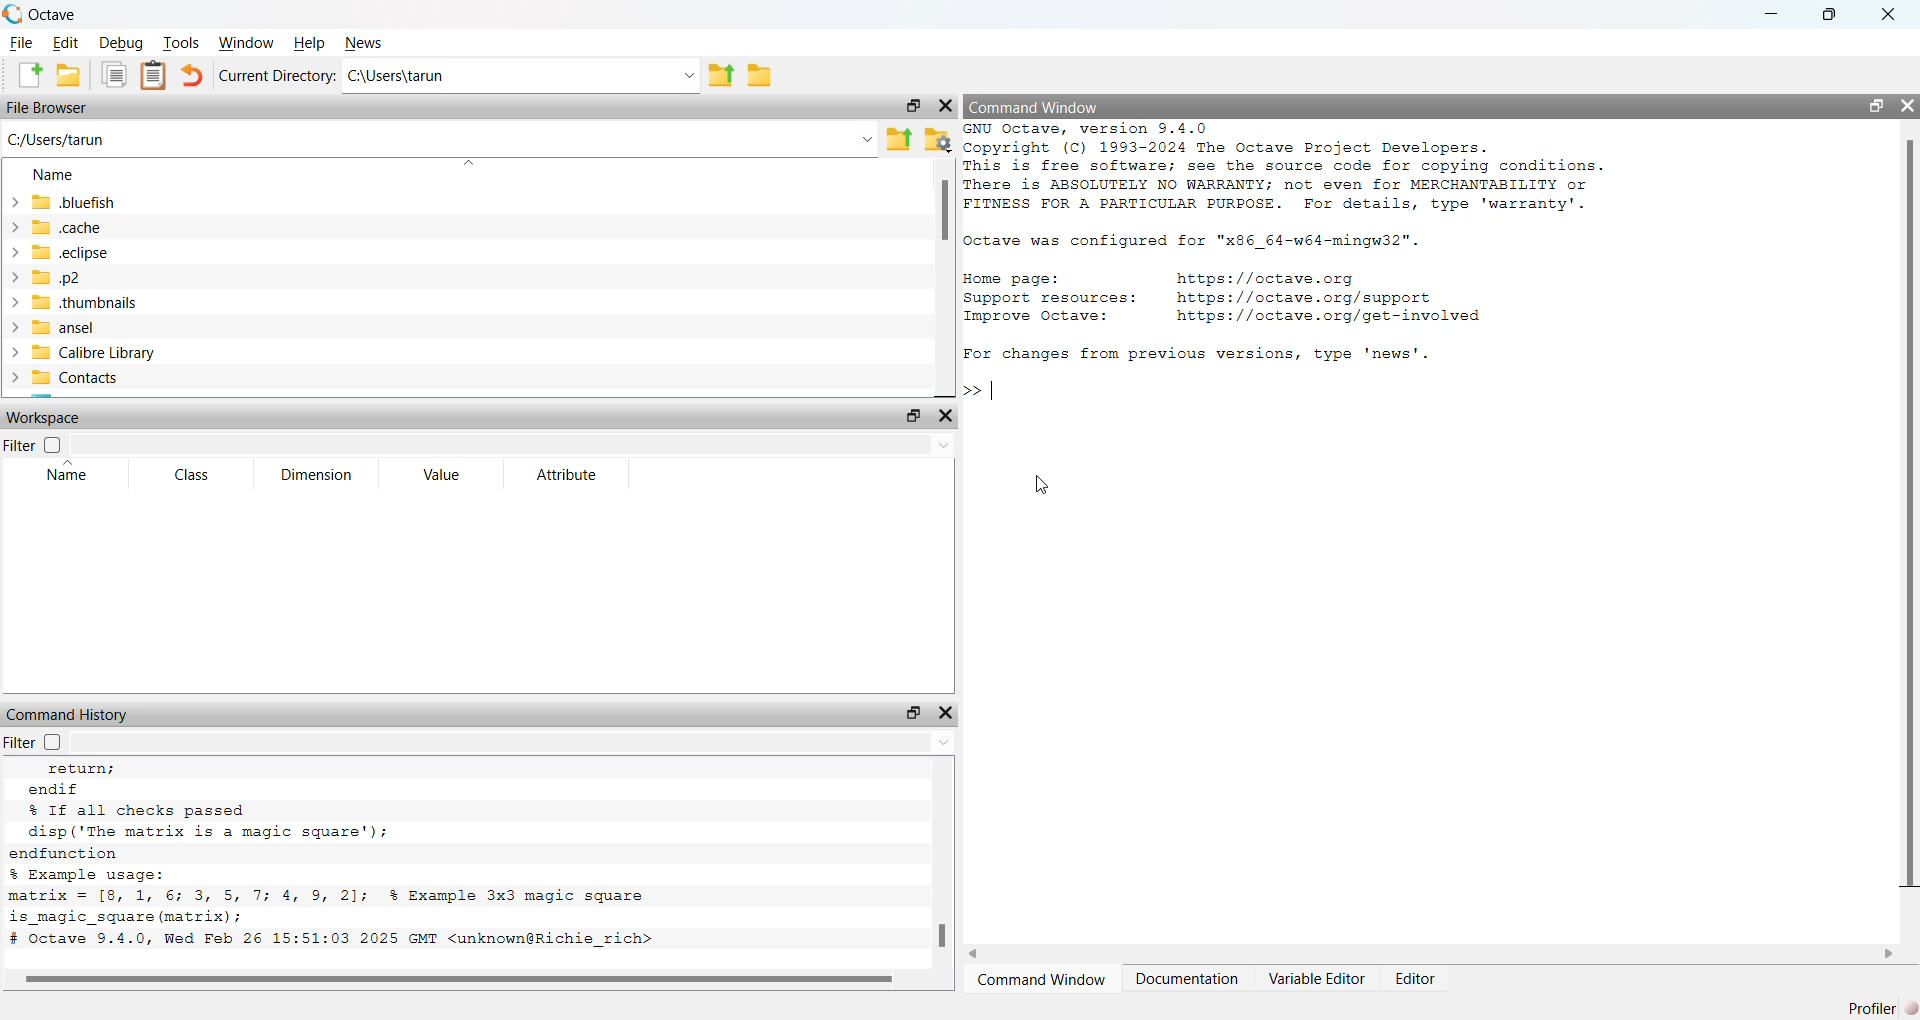  What do you see at coordinates (1908, 106) in the screenshot?
I see `close` at bounding box center [1908, 106].